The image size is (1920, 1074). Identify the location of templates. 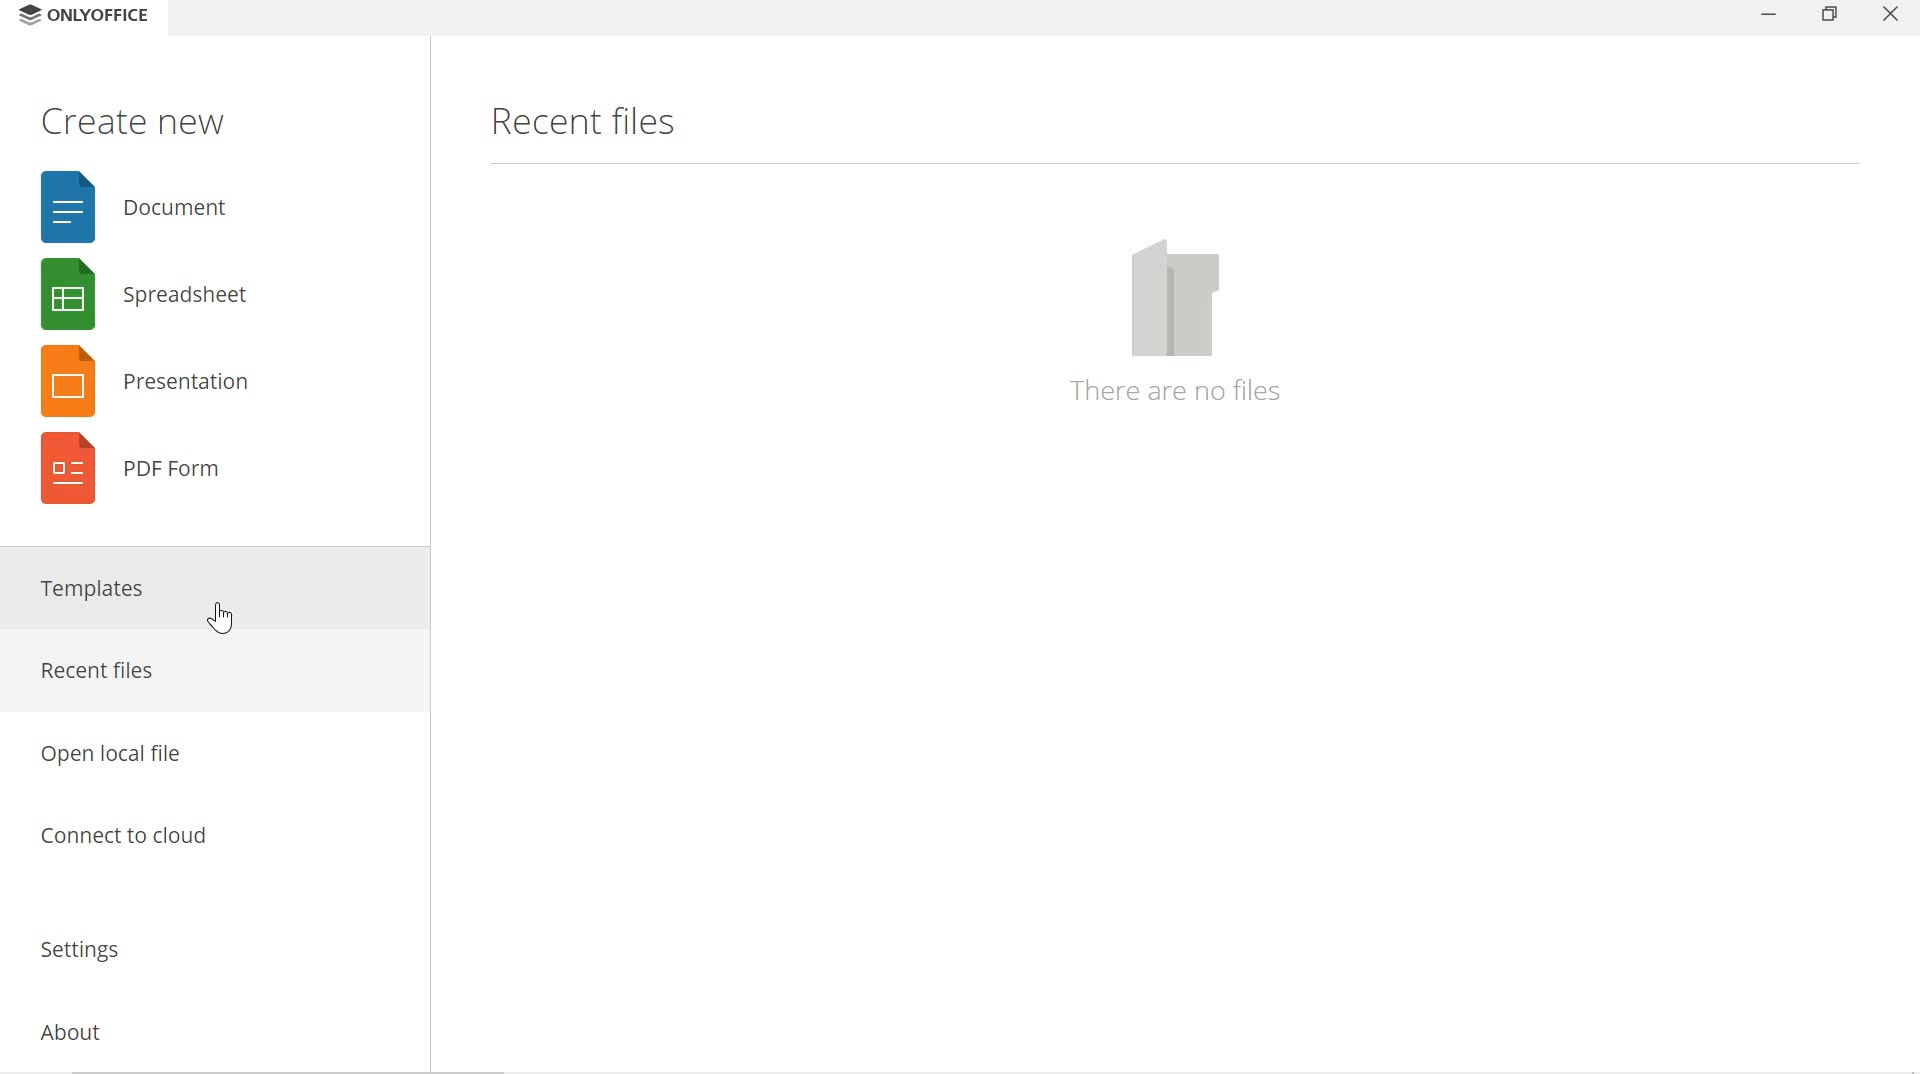
(210, 590).